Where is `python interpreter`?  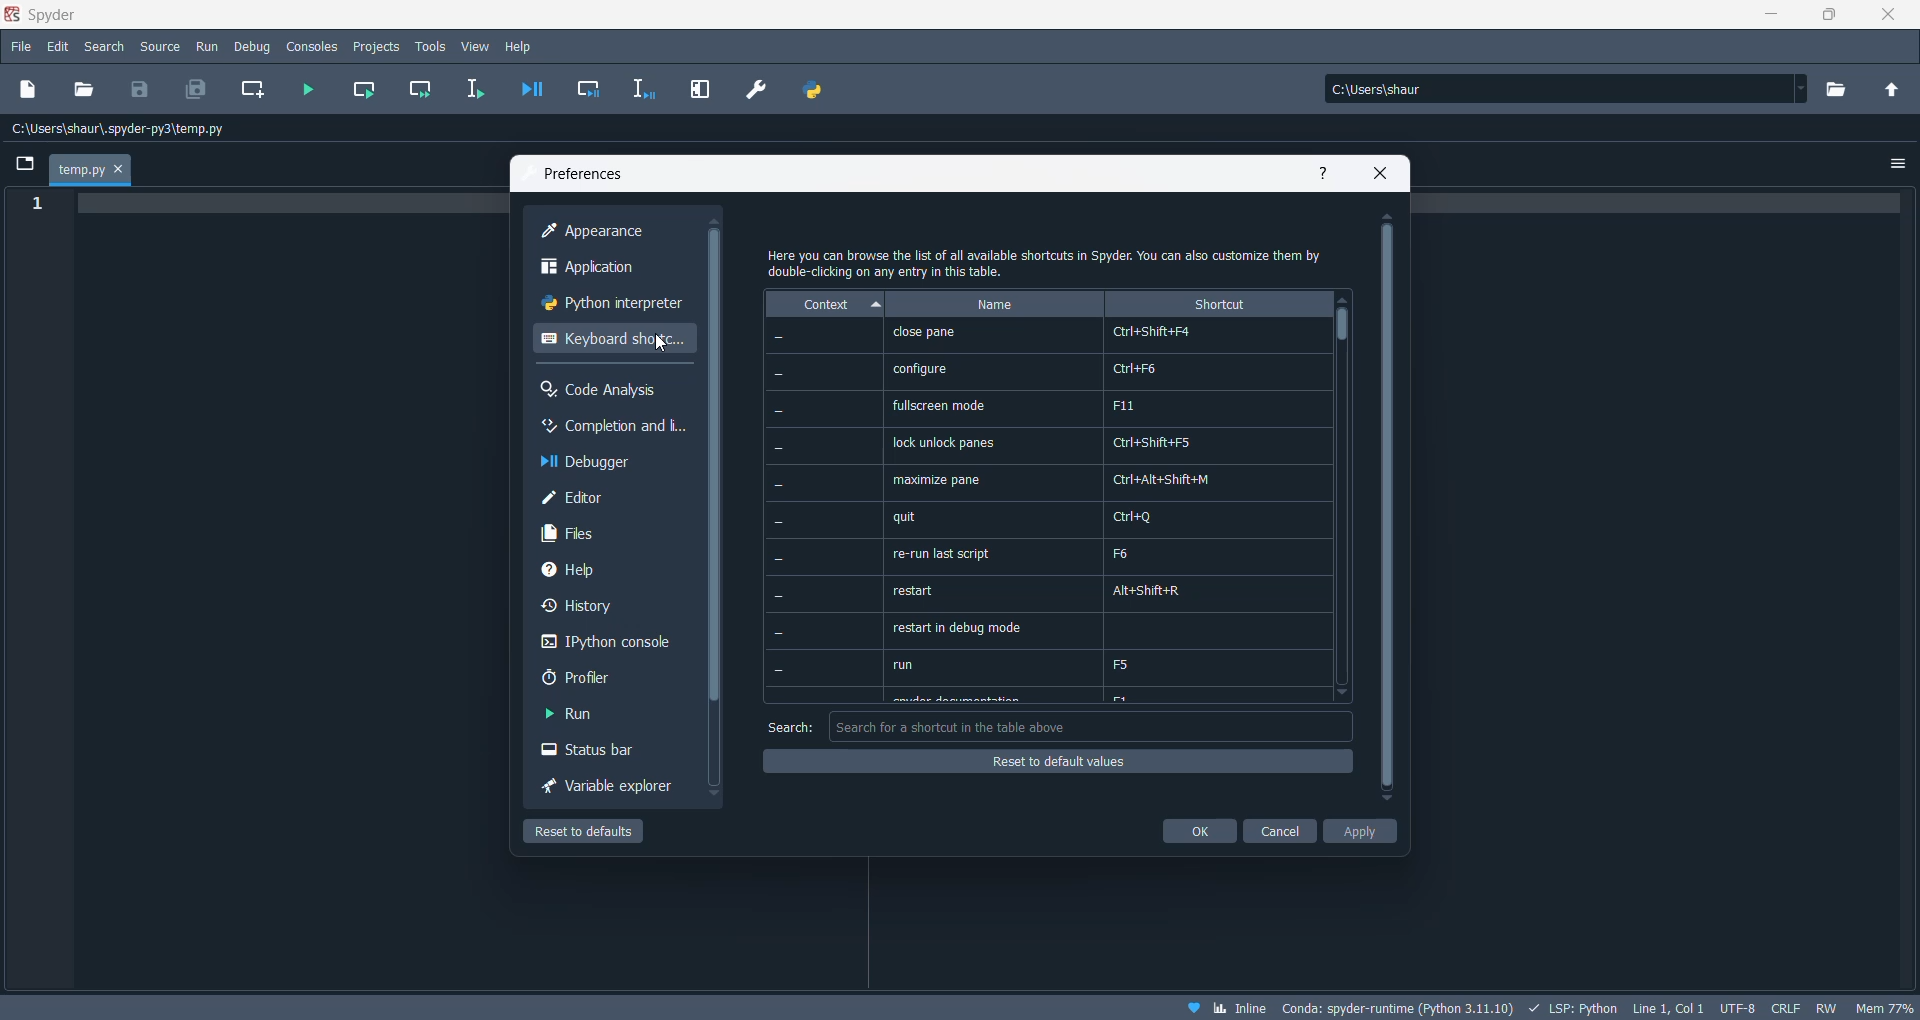
python interpreter is located at coordinates (608, 308).